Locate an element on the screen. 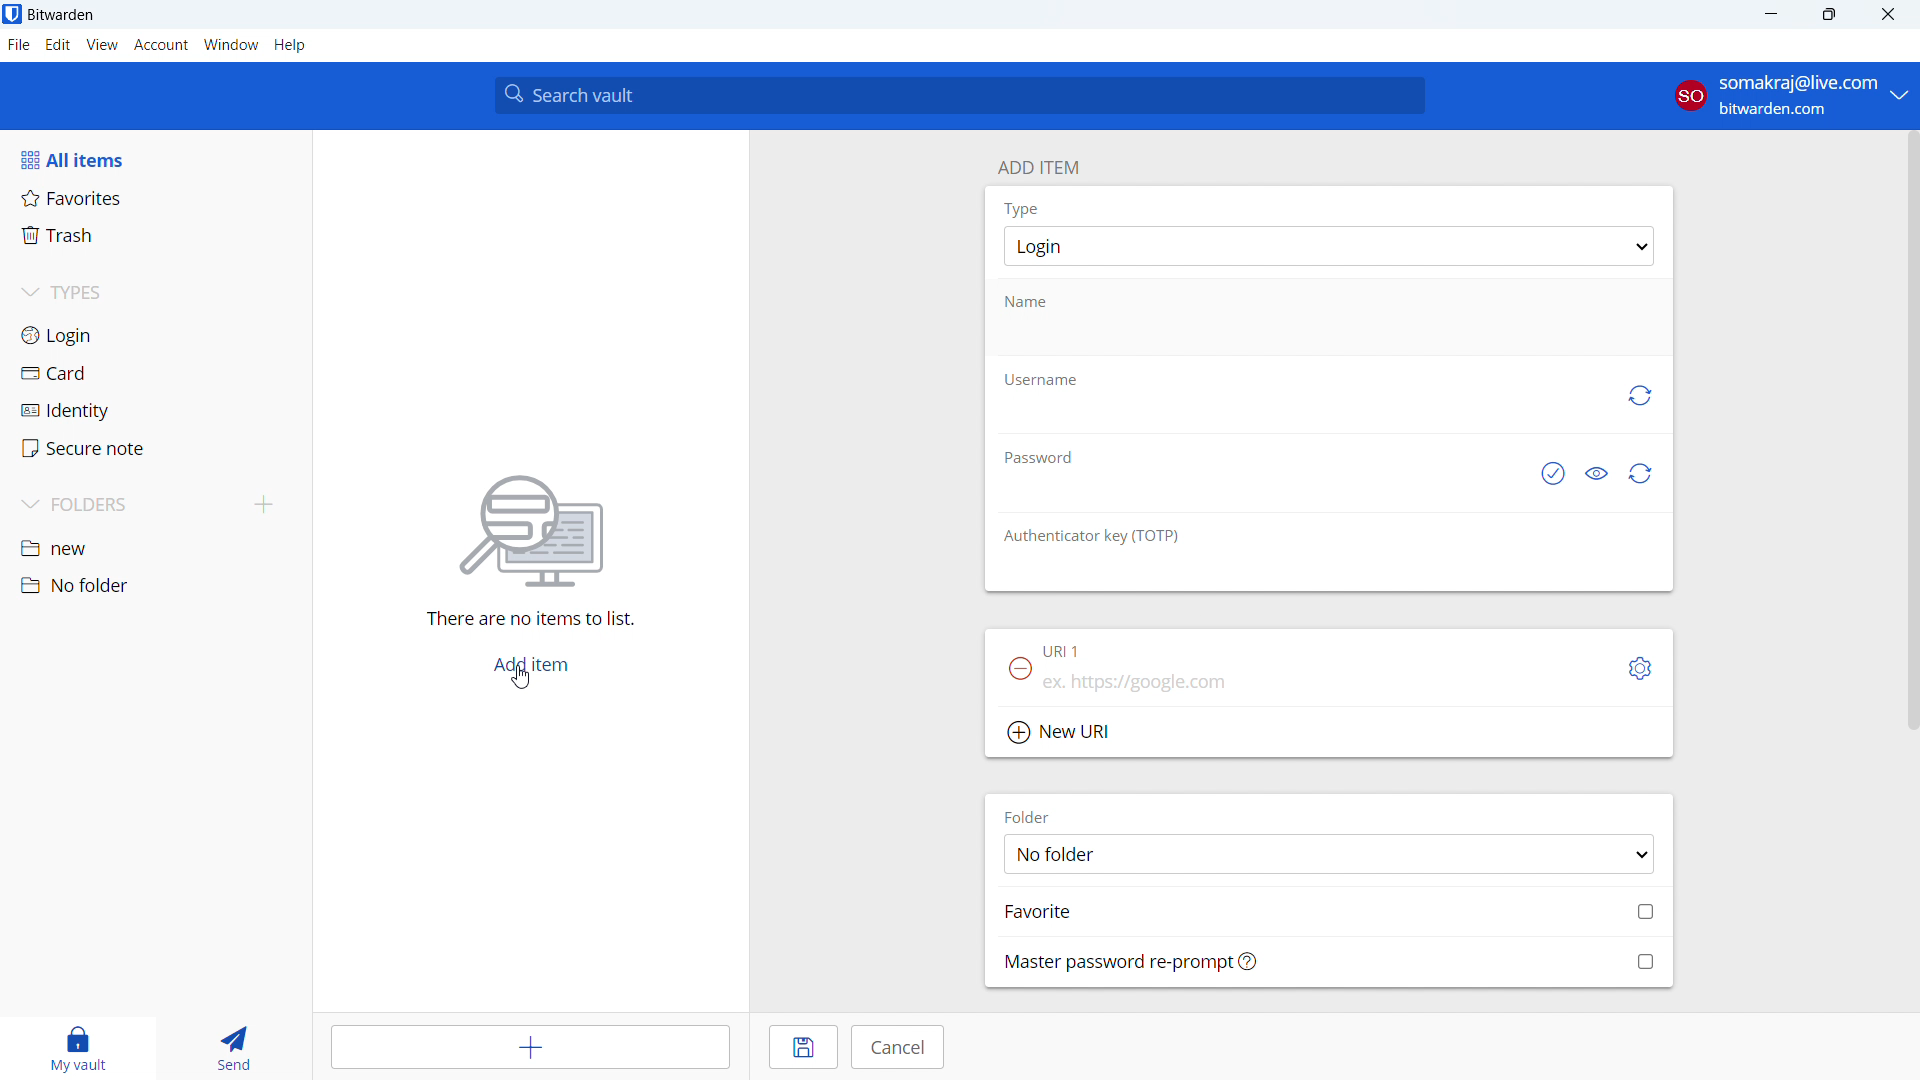 This screenshot has height=1080, width=1920. mass password re-prompt is located at coordinates (1330, 961).